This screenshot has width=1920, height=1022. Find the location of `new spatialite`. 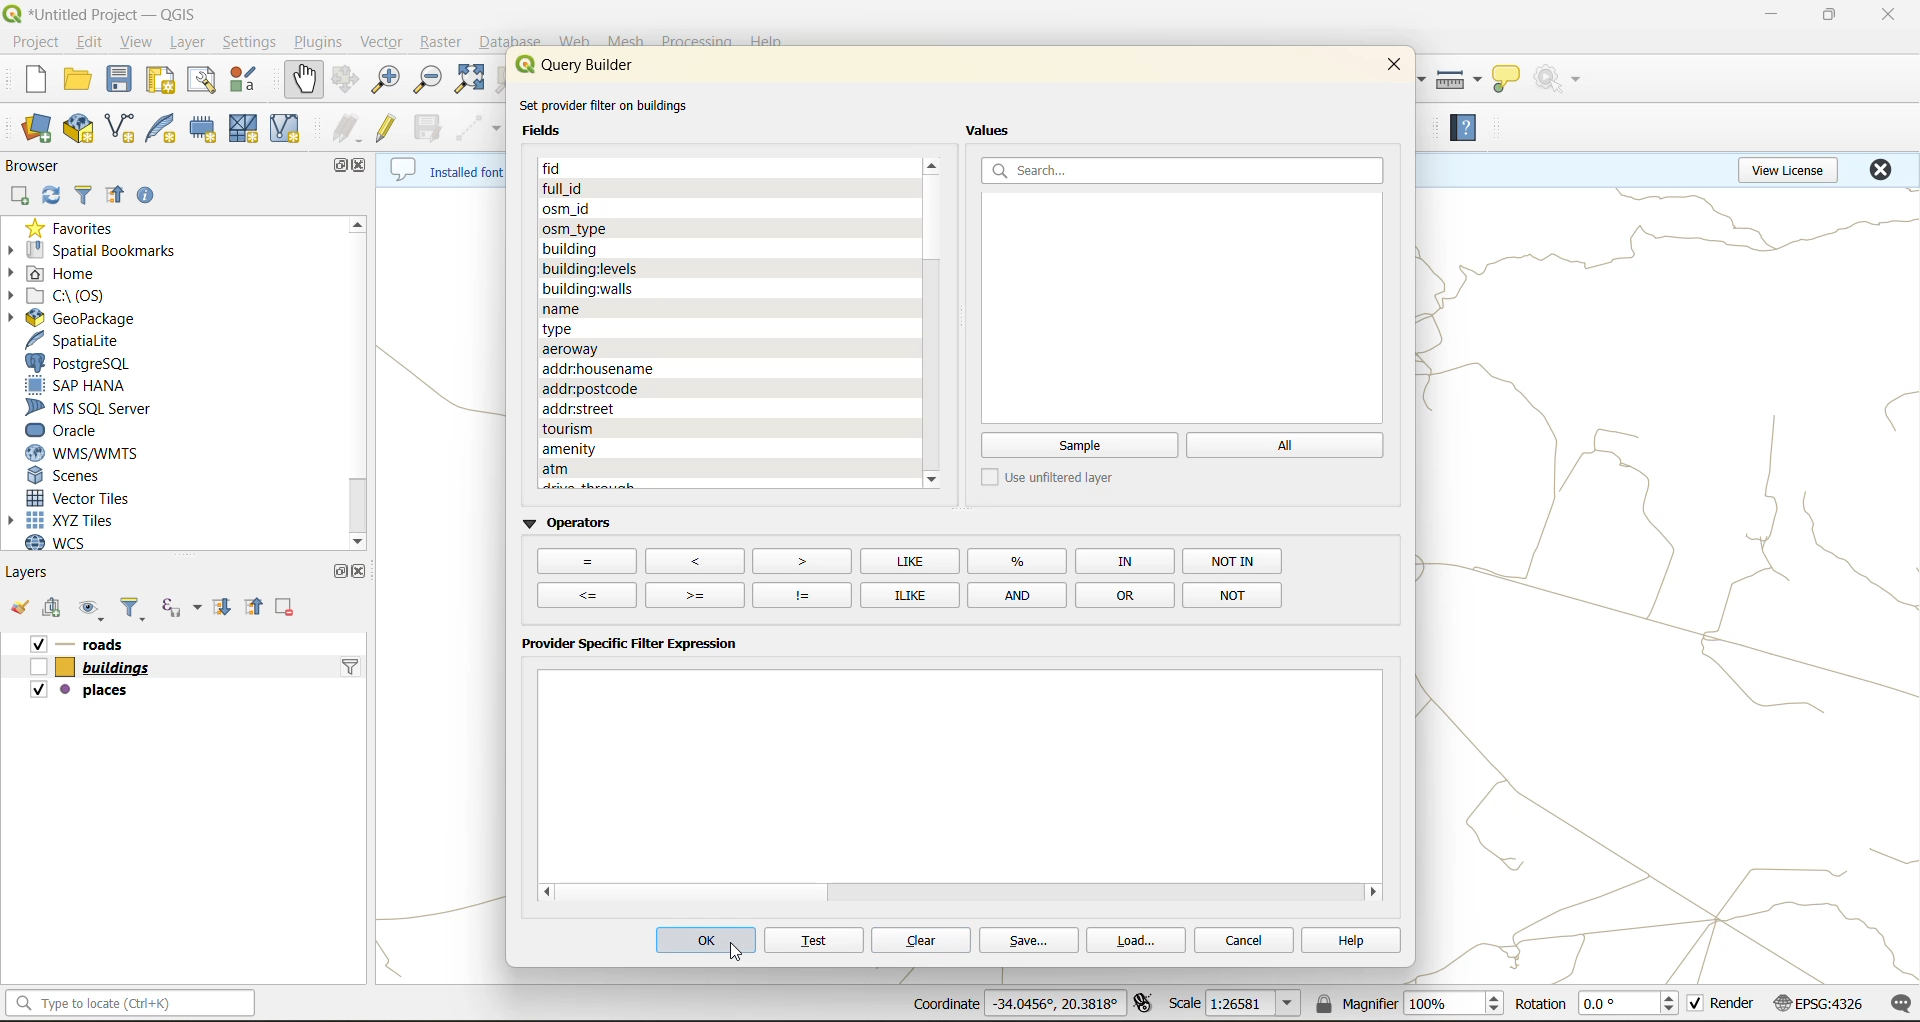

new spatialite is located at coordinates (165, 131).